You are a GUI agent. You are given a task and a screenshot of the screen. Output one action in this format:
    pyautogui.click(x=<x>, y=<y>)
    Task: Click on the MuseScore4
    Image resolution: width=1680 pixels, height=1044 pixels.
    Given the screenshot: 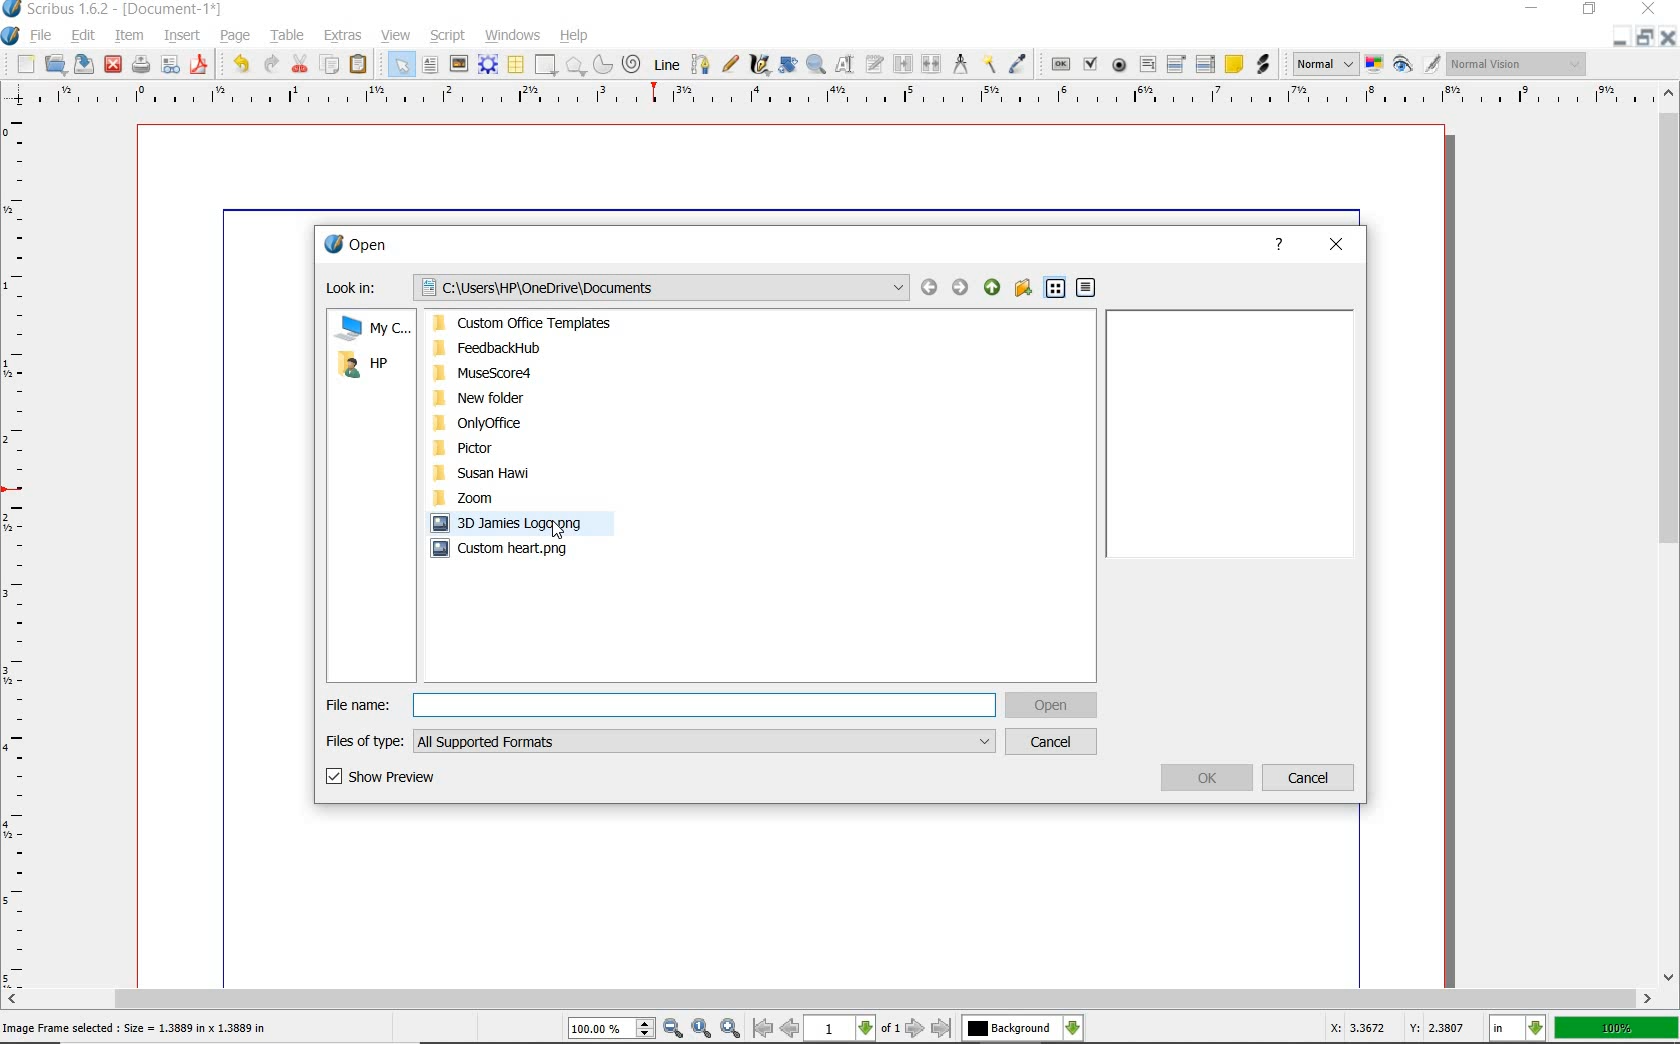 What is the action you would take?
    pyautogui.click(x=530, y=373)
    